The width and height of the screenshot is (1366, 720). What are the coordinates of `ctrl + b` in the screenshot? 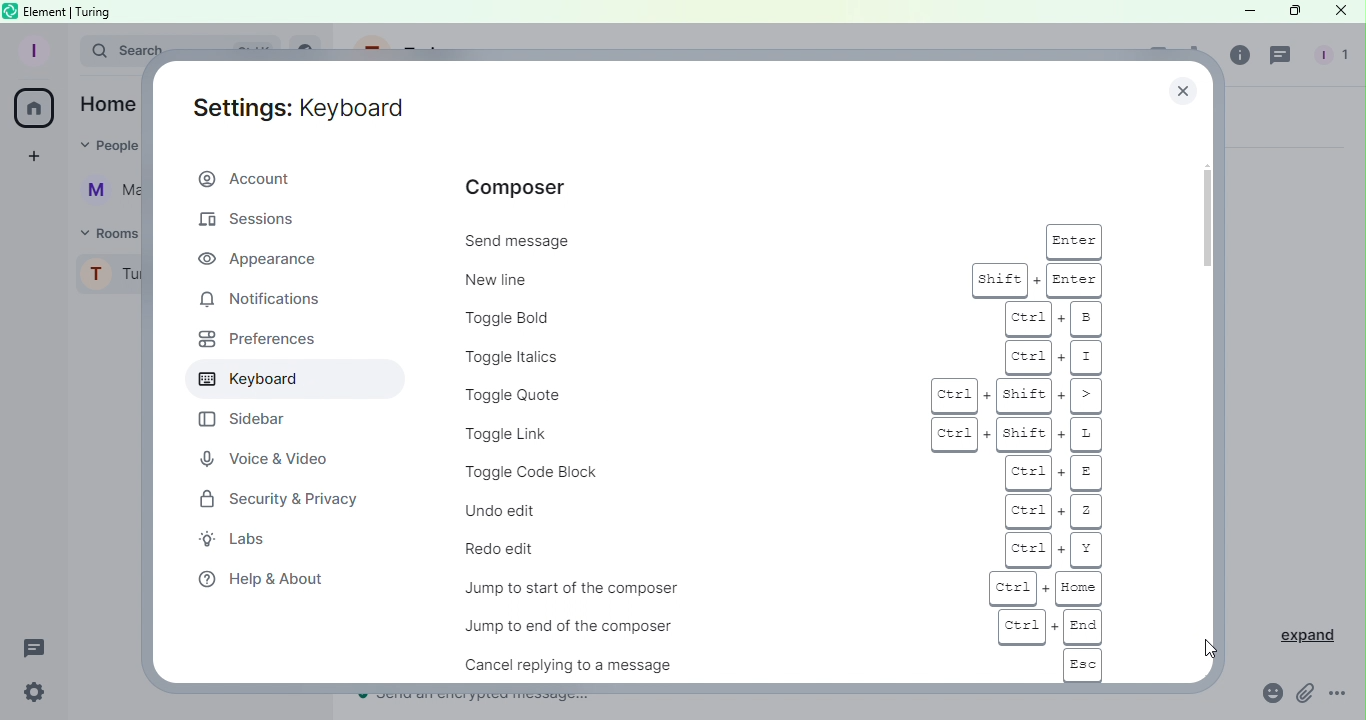 It's located at (1054, 320).